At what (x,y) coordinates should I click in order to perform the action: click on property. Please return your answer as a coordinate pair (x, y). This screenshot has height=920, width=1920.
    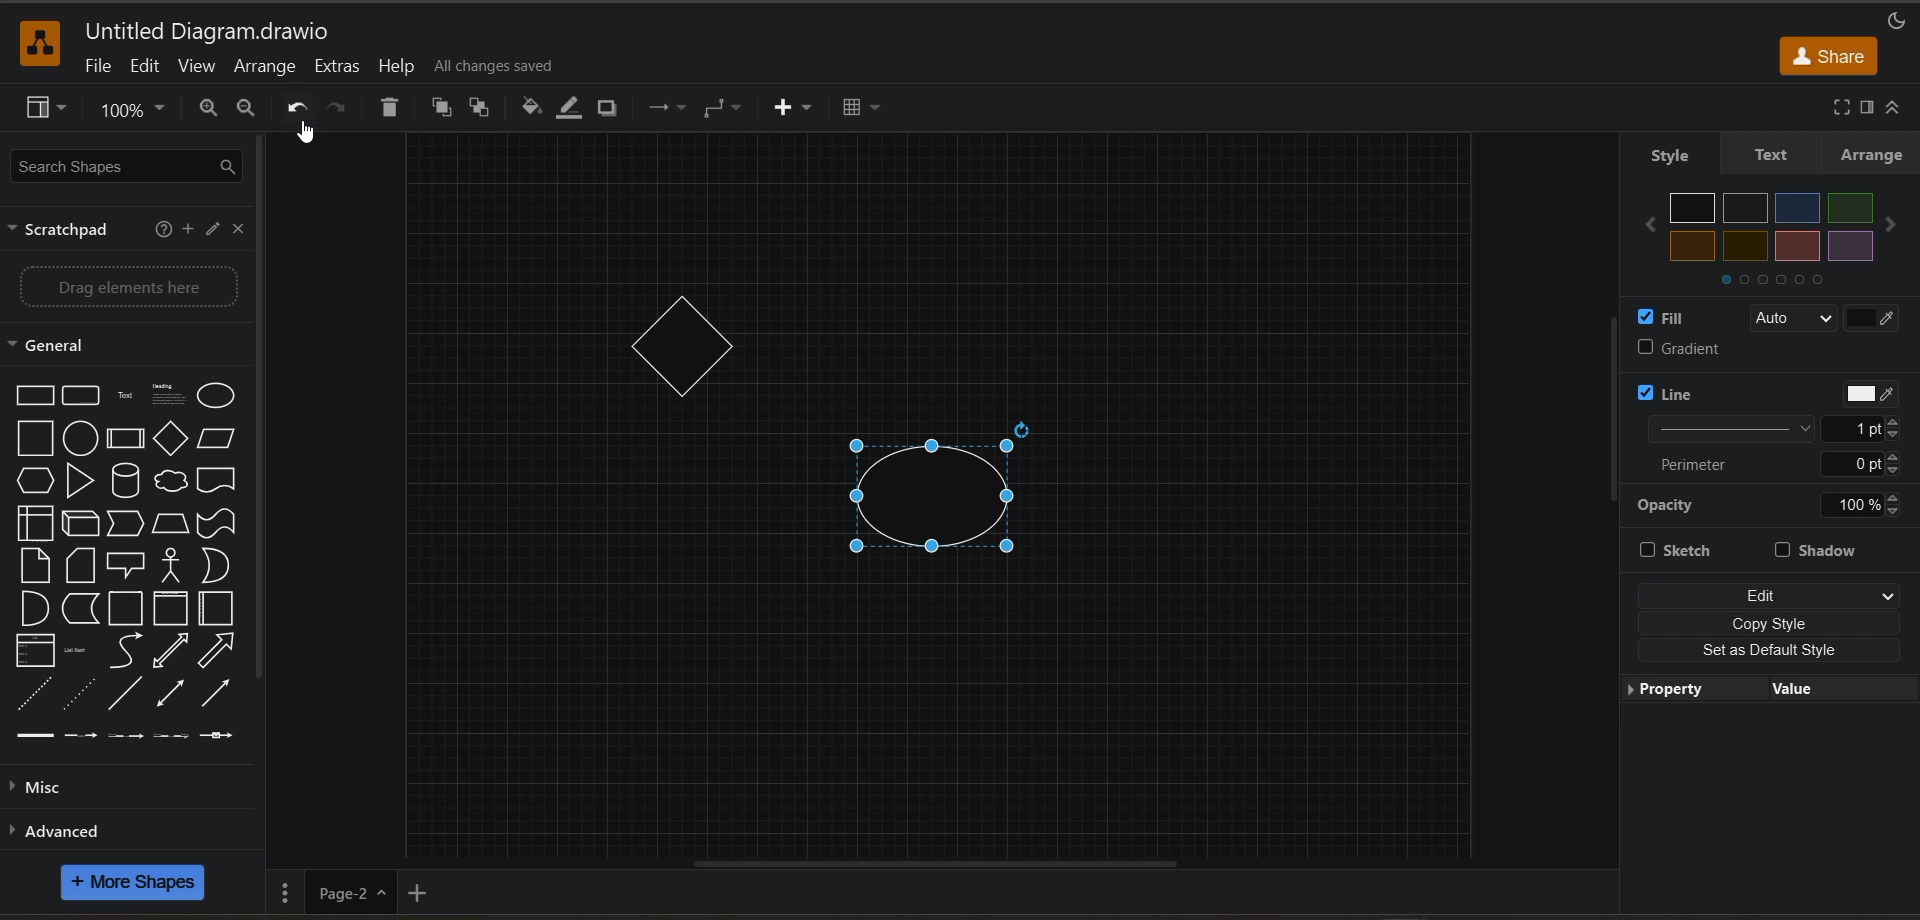
    Looking at the image, I should click on (1690, 689).